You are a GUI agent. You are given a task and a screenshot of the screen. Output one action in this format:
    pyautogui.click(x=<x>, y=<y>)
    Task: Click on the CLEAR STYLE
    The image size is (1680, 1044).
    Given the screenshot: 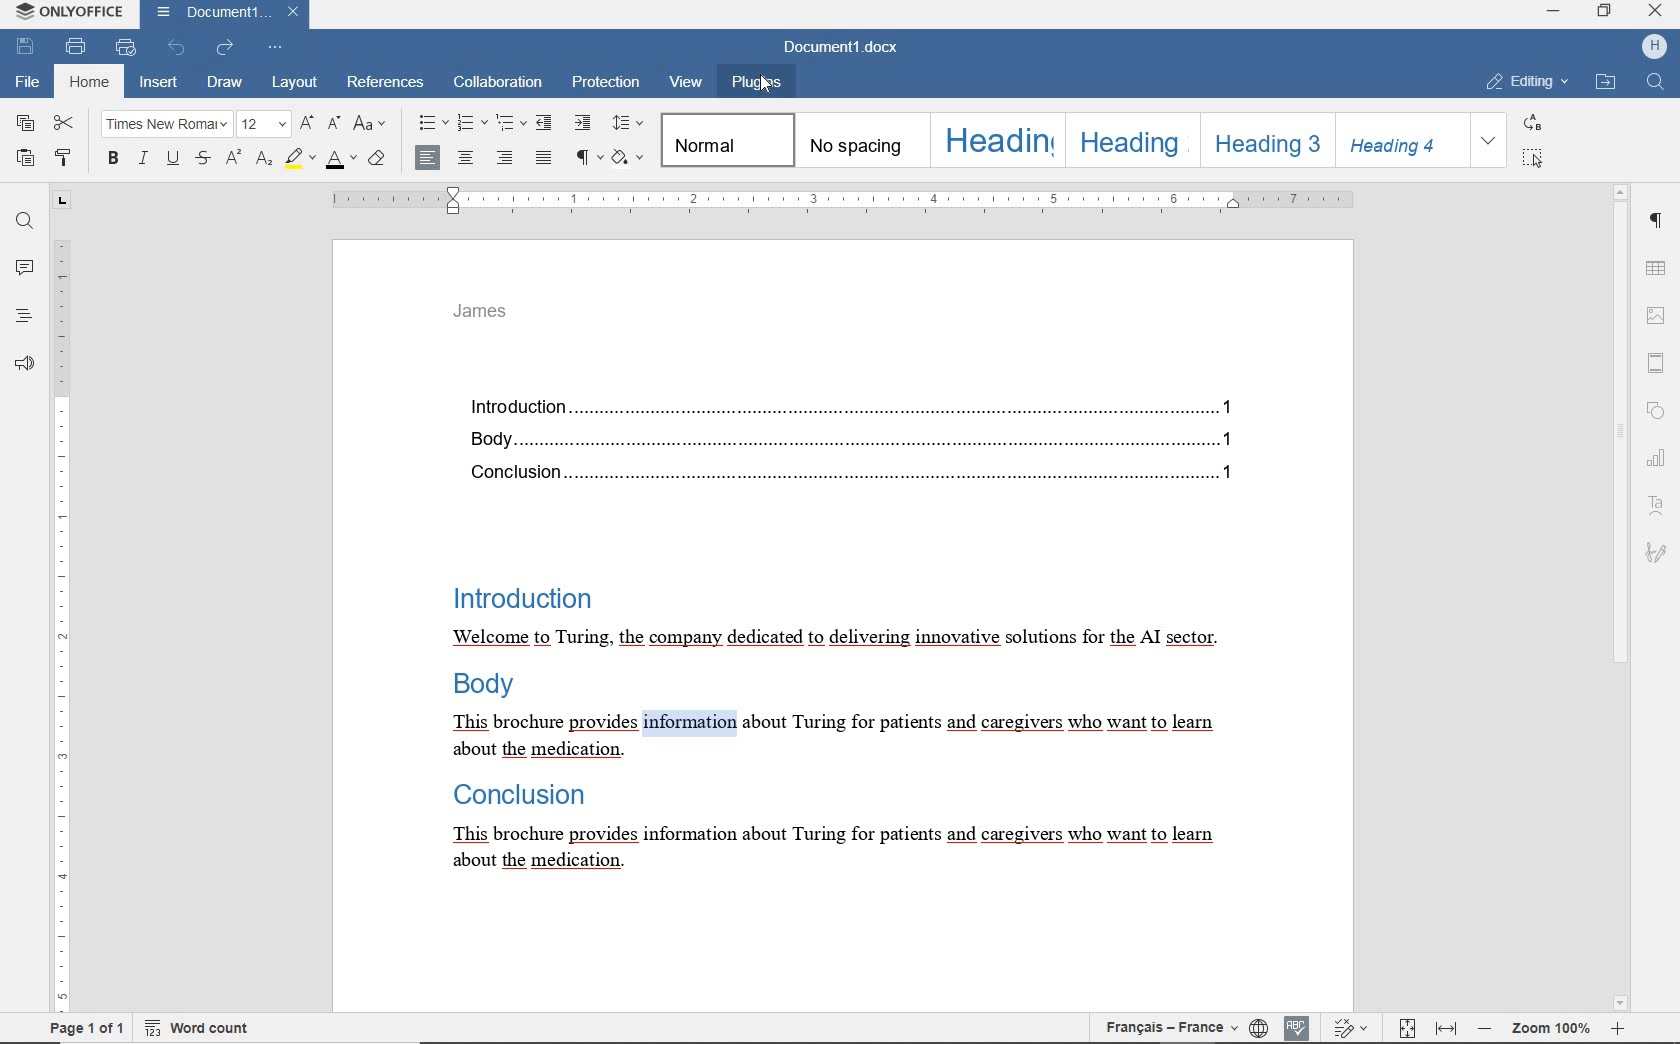 What is the action you would take?
    pyautogui.click(x=379, y=161)
    